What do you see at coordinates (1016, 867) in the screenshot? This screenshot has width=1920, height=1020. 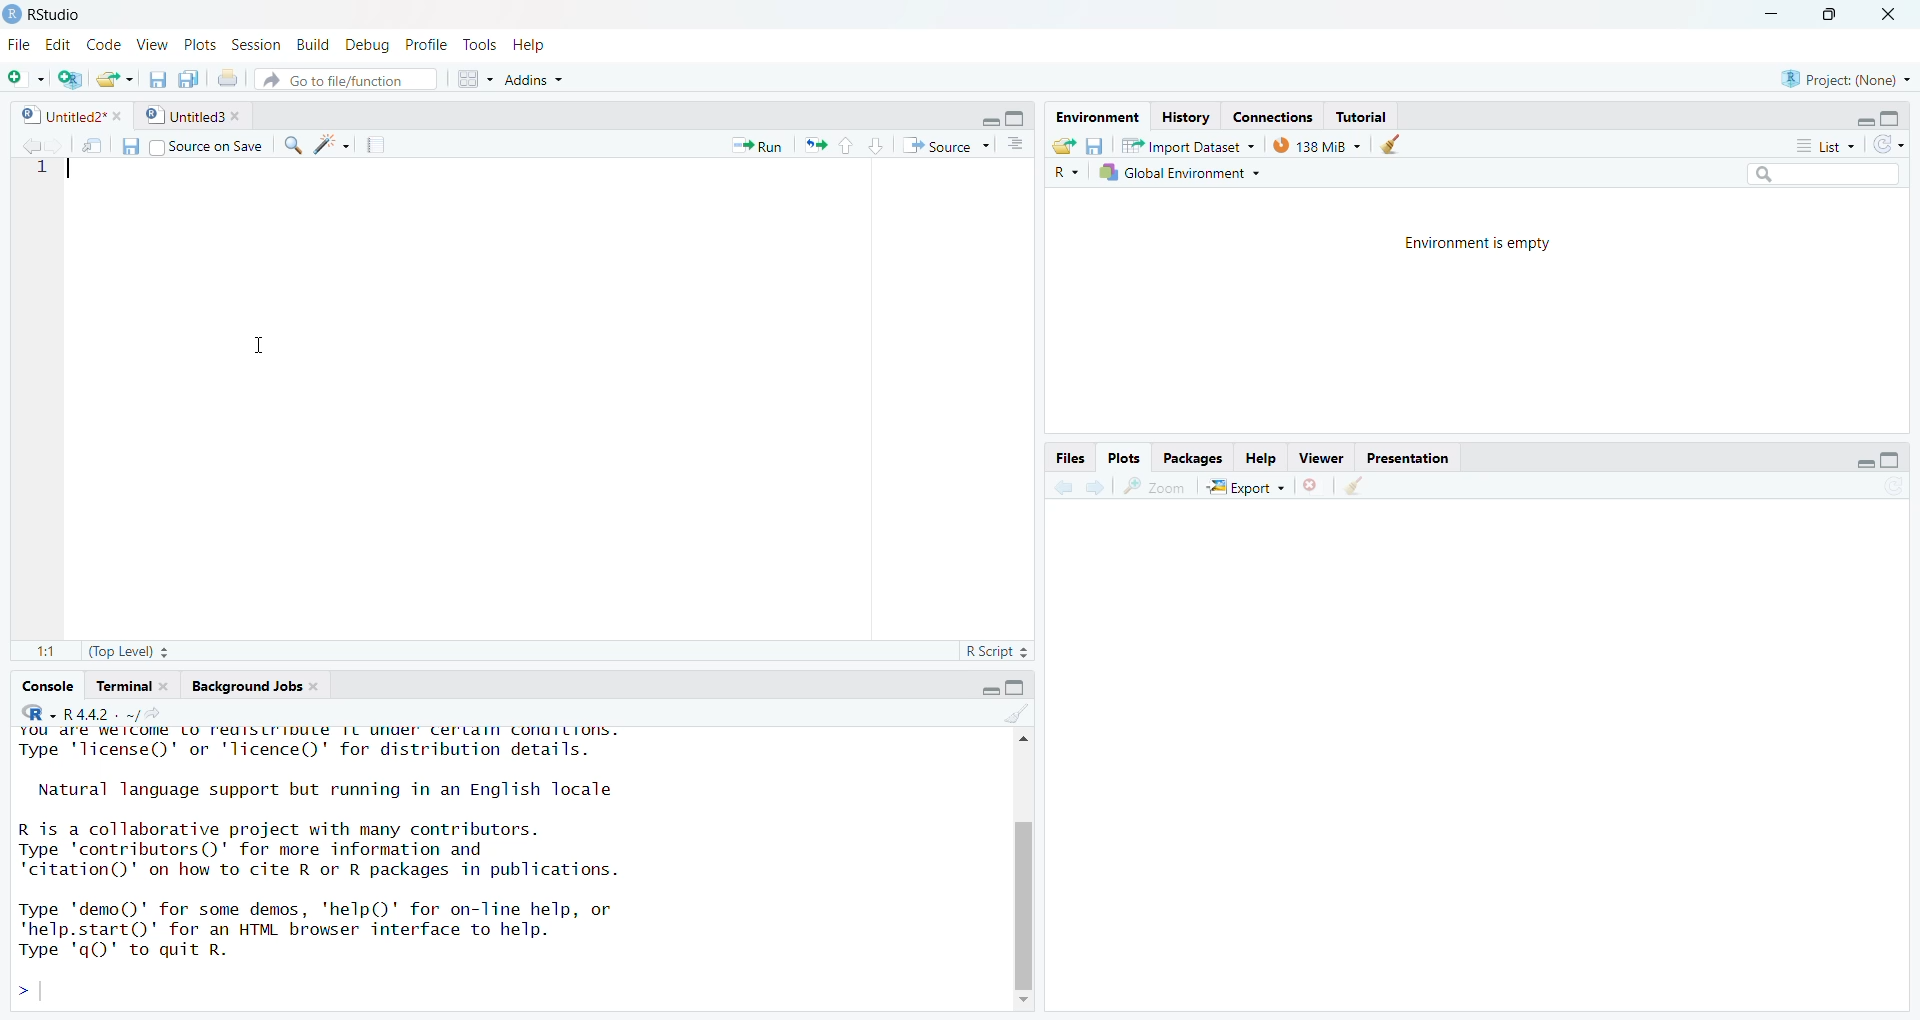 I see `scrollbar` at bounding box center [1016, 867].